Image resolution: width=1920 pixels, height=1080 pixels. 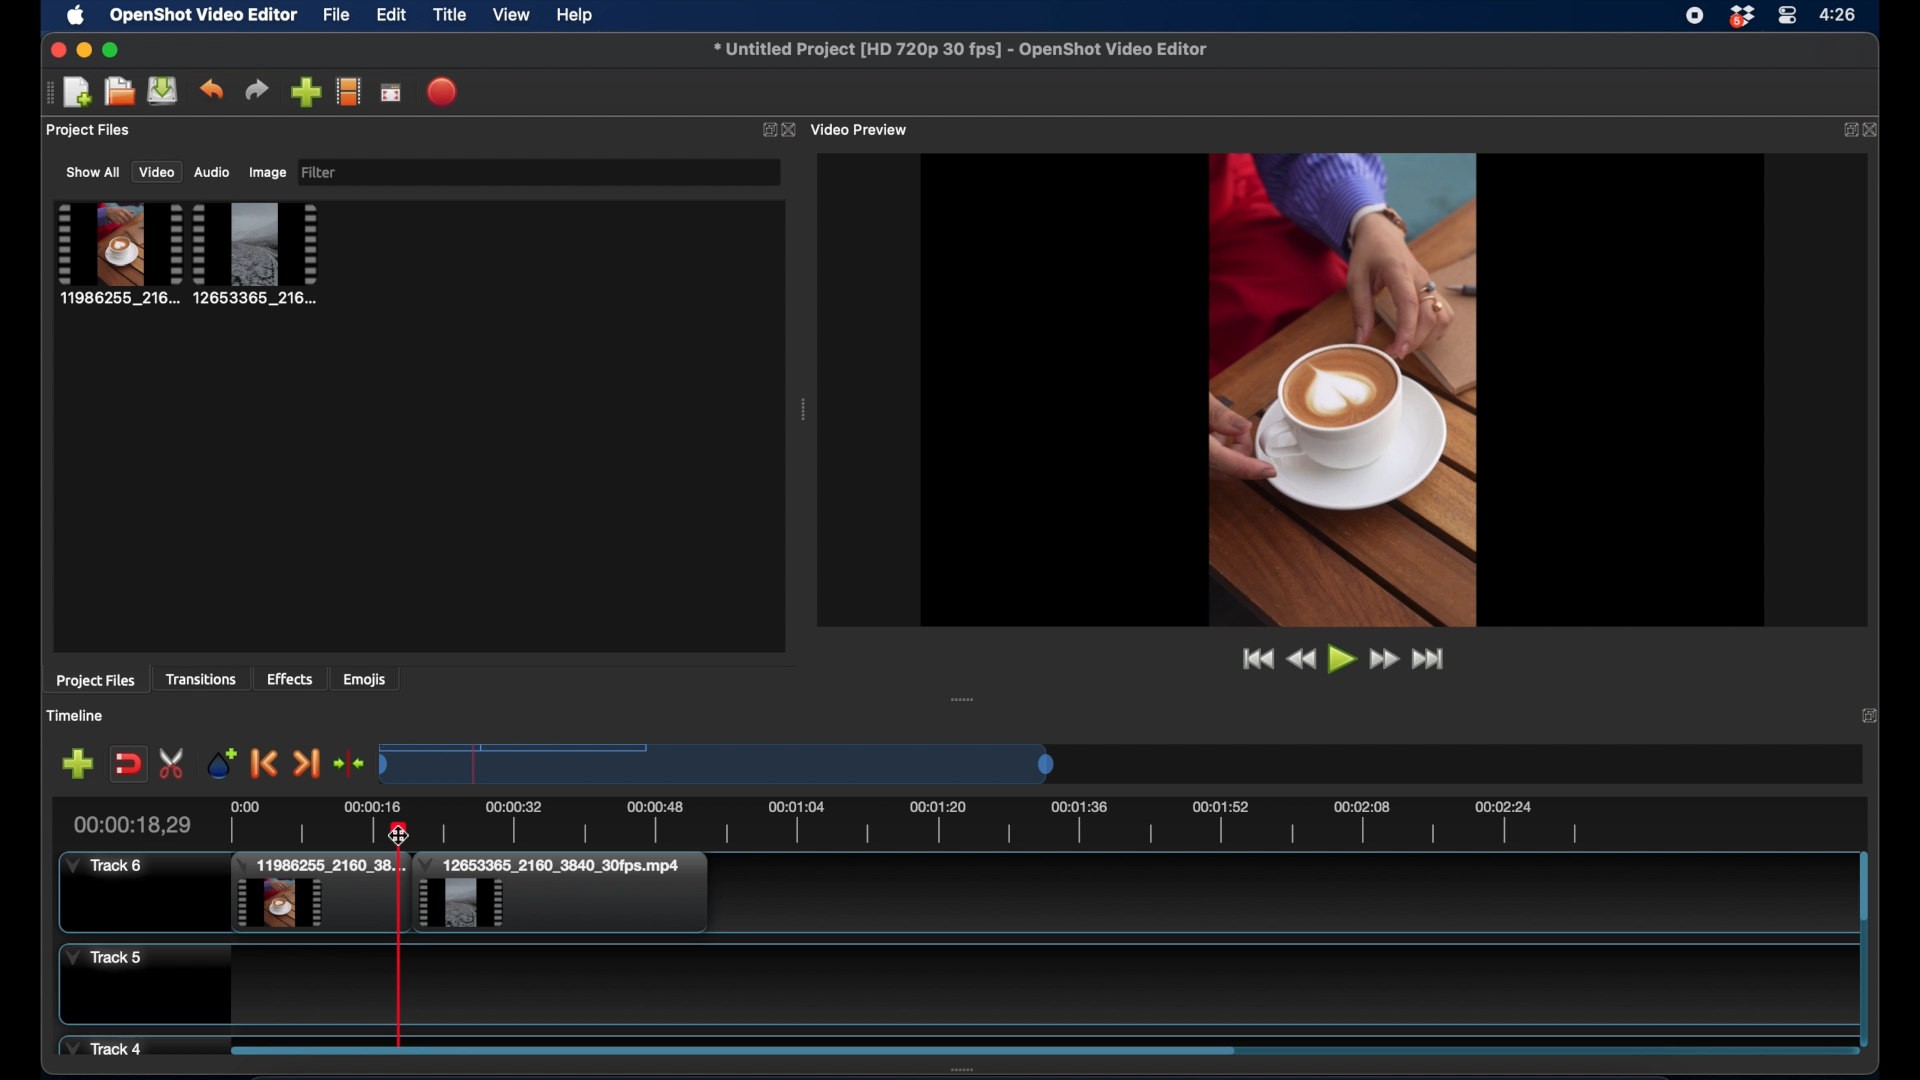 What do you see at coordinates (92, 172) in the screenshot?
I see `show all` at bounding box center [92, 172].